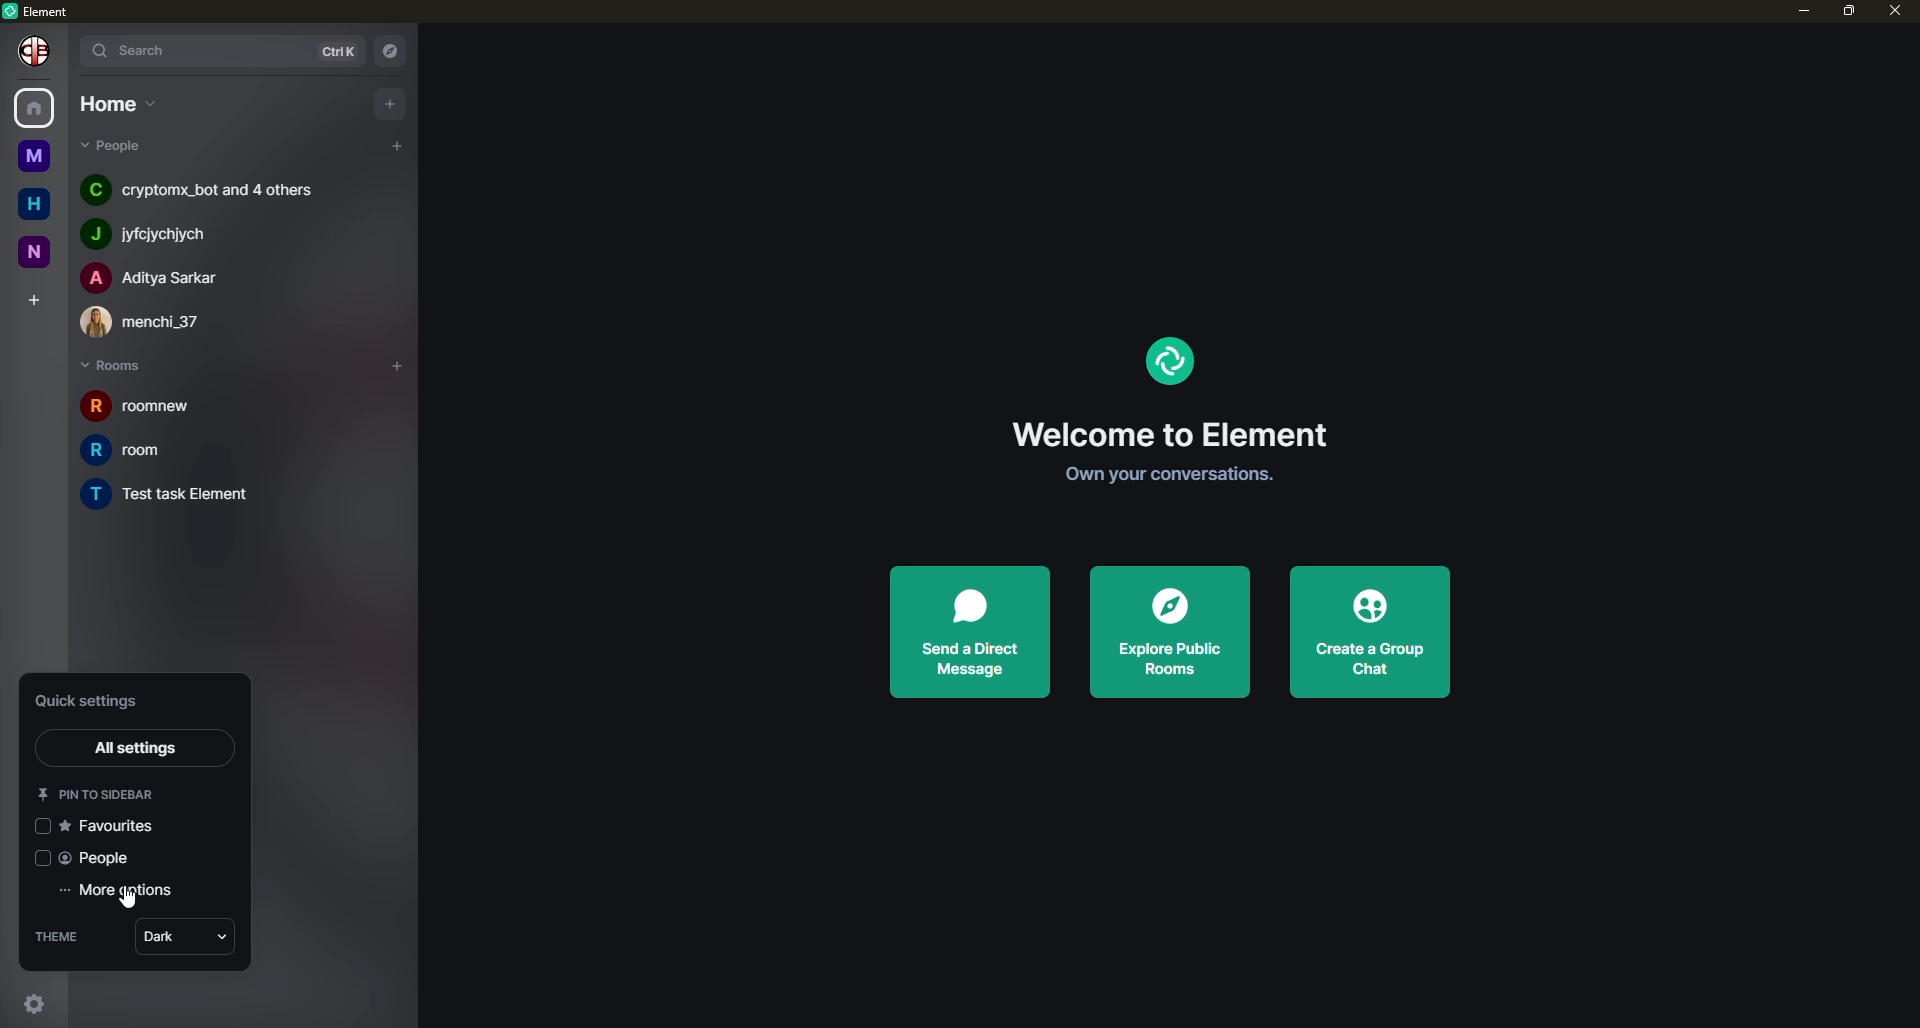  Describe the element at coordinates (141, 746) in the screenshot. I see `all settings` at that location.